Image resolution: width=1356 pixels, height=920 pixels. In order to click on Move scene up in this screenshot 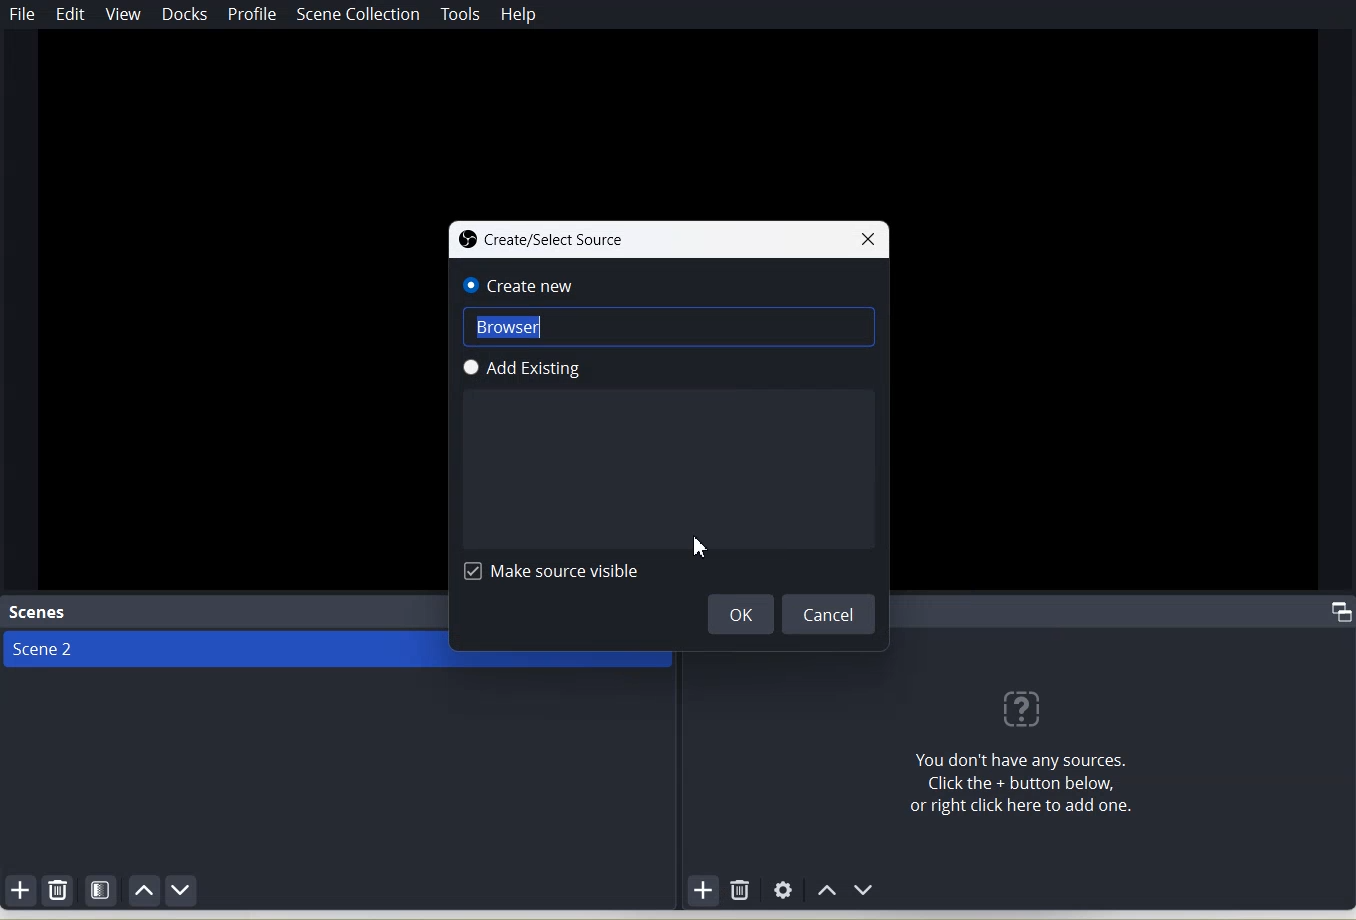, I will do `click(146, 890)`.